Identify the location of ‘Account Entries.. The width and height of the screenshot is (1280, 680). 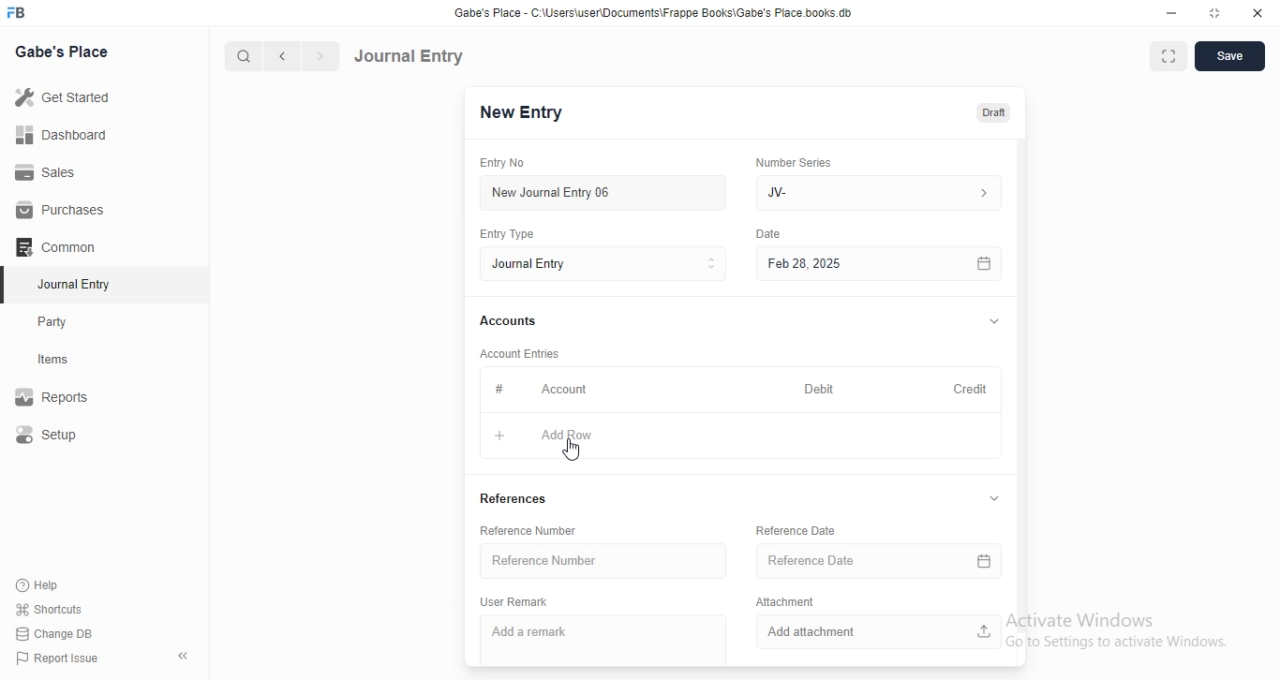
(528, 352).